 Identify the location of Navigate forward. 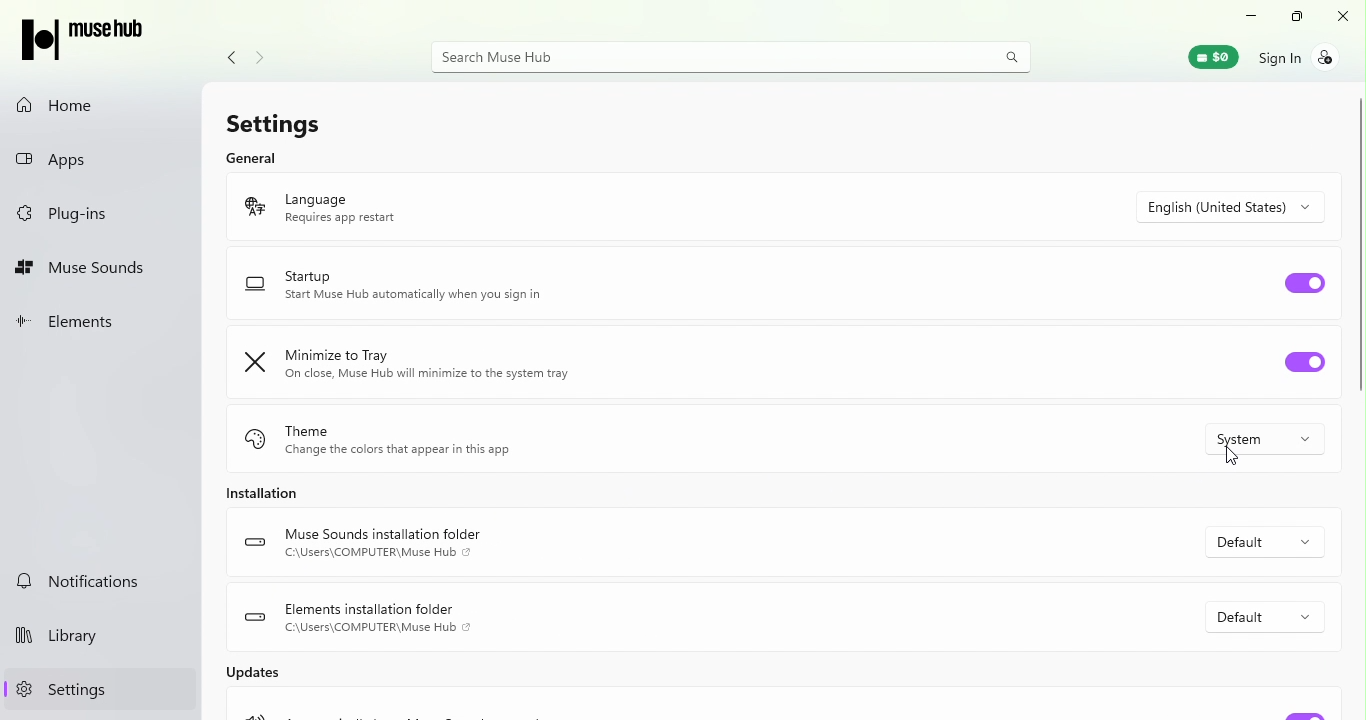
(260, 58).